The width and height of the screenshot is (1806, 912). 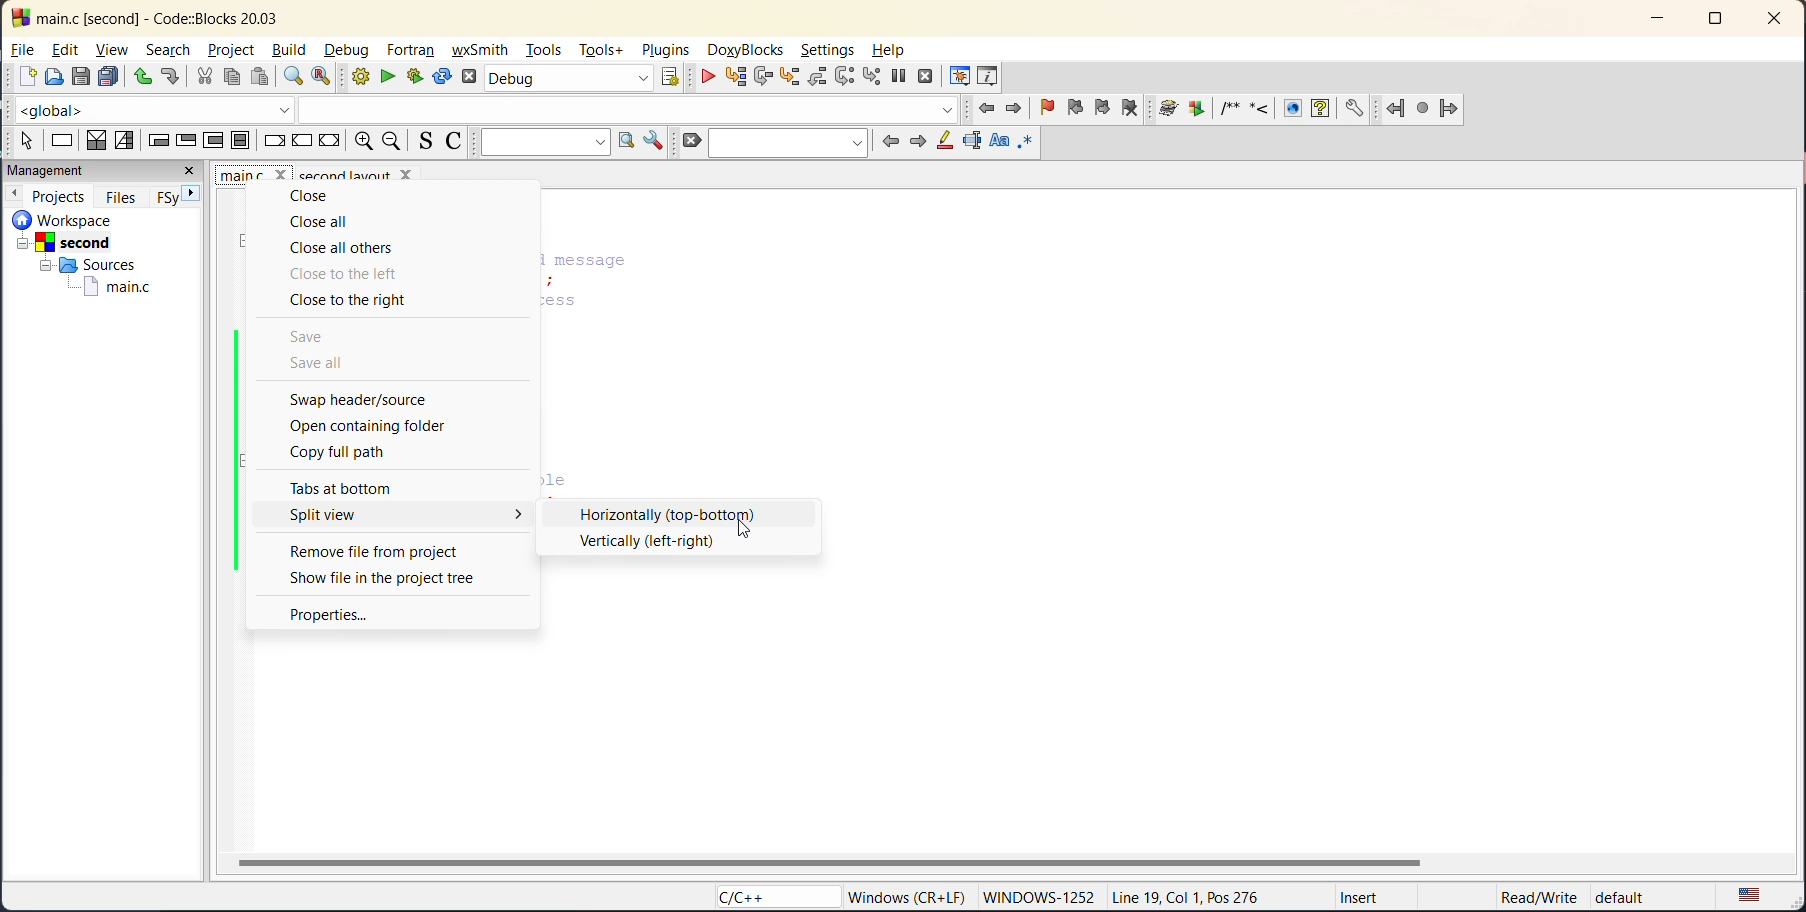 I want to click on management, so click(x=47, y=171).